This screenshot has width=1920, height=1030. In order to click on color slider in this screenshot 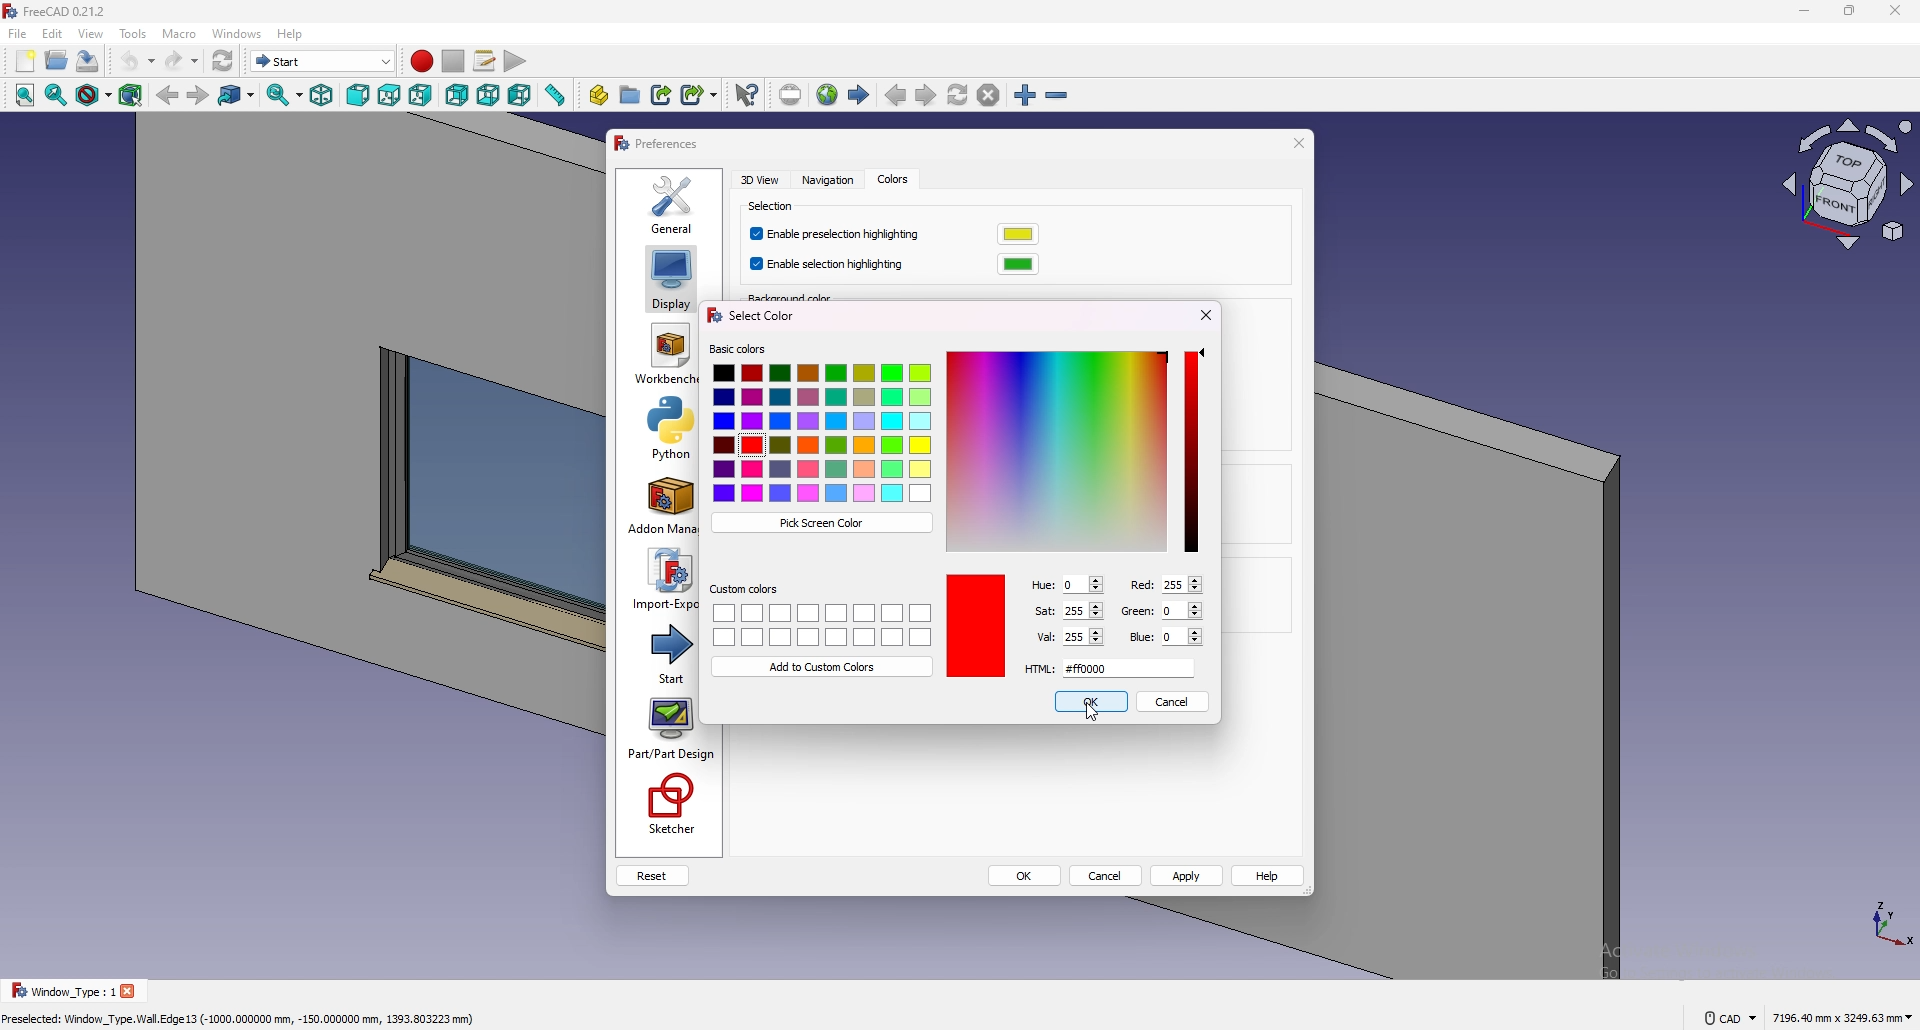, I will do `click(1056, 450)`.